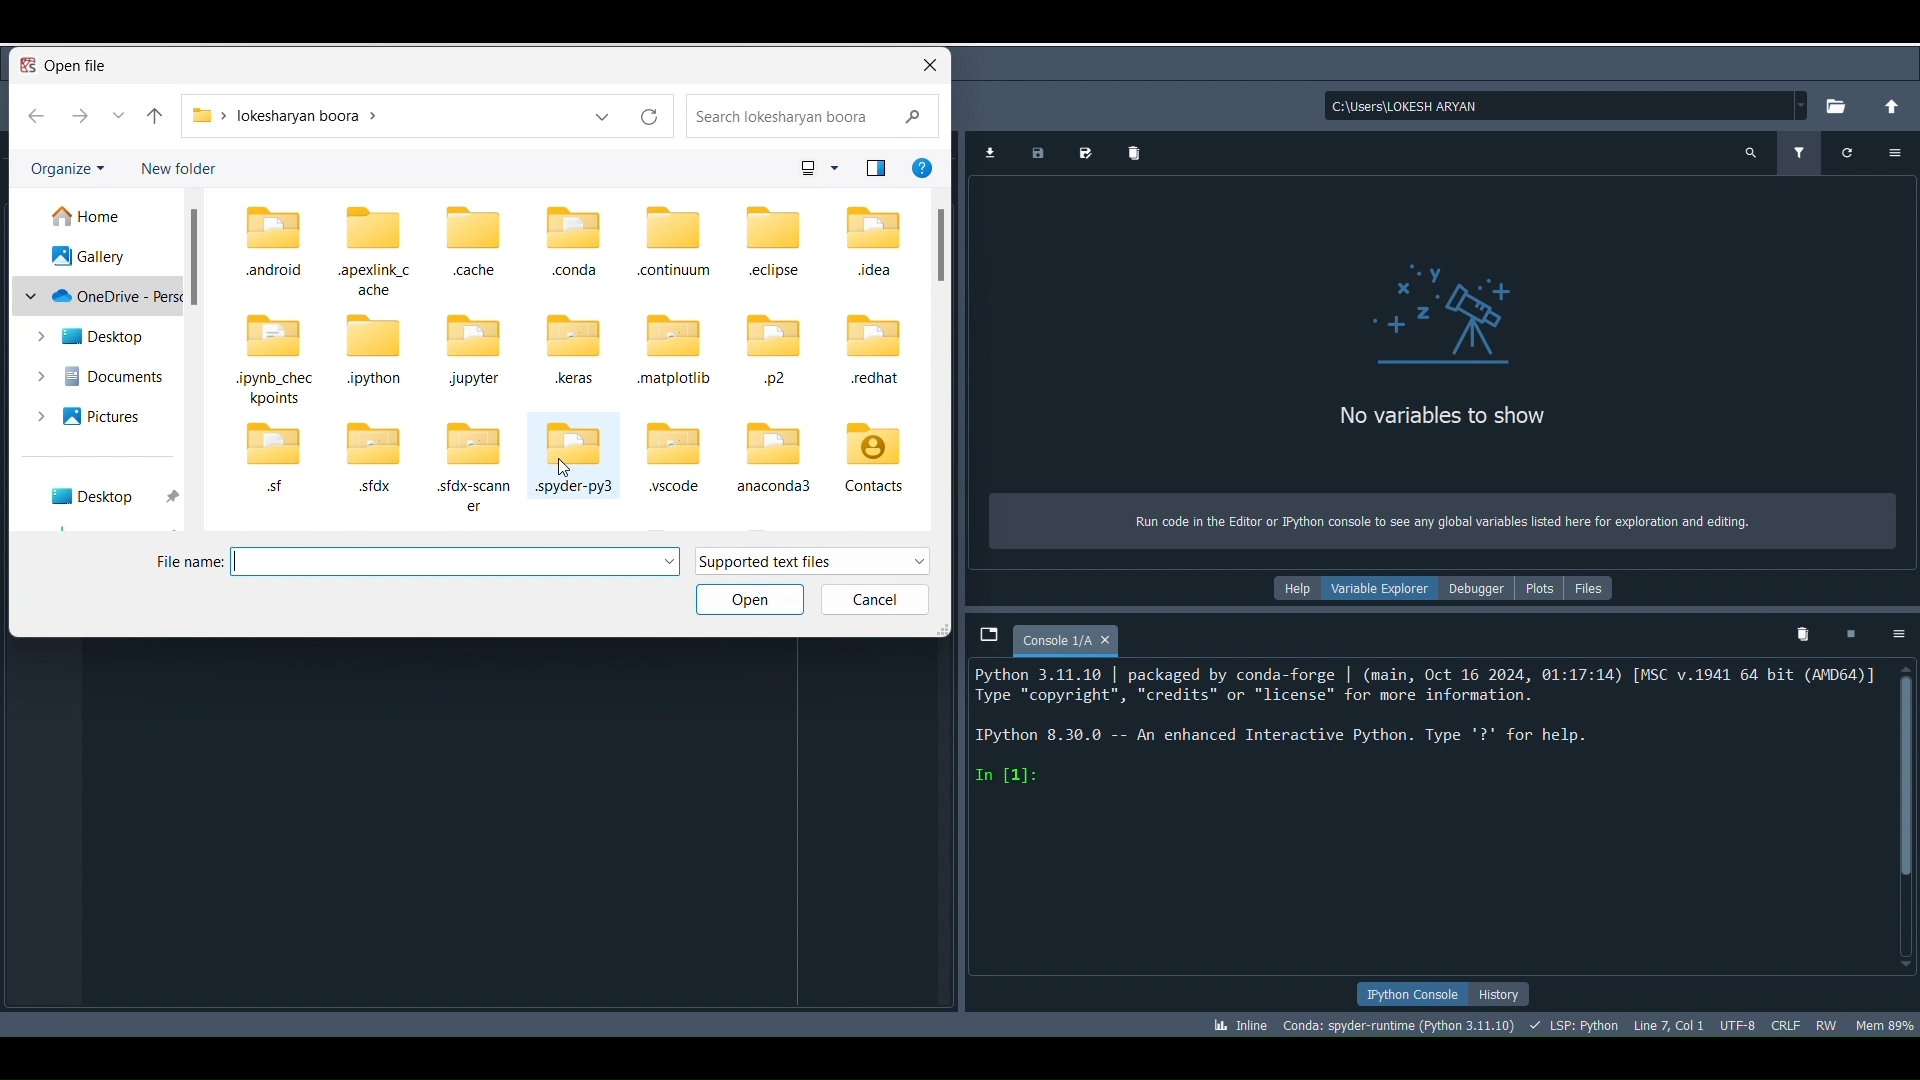 The width and height of the screenshot is (1920, 1080). I want to click on Folder, so click(475, 464).